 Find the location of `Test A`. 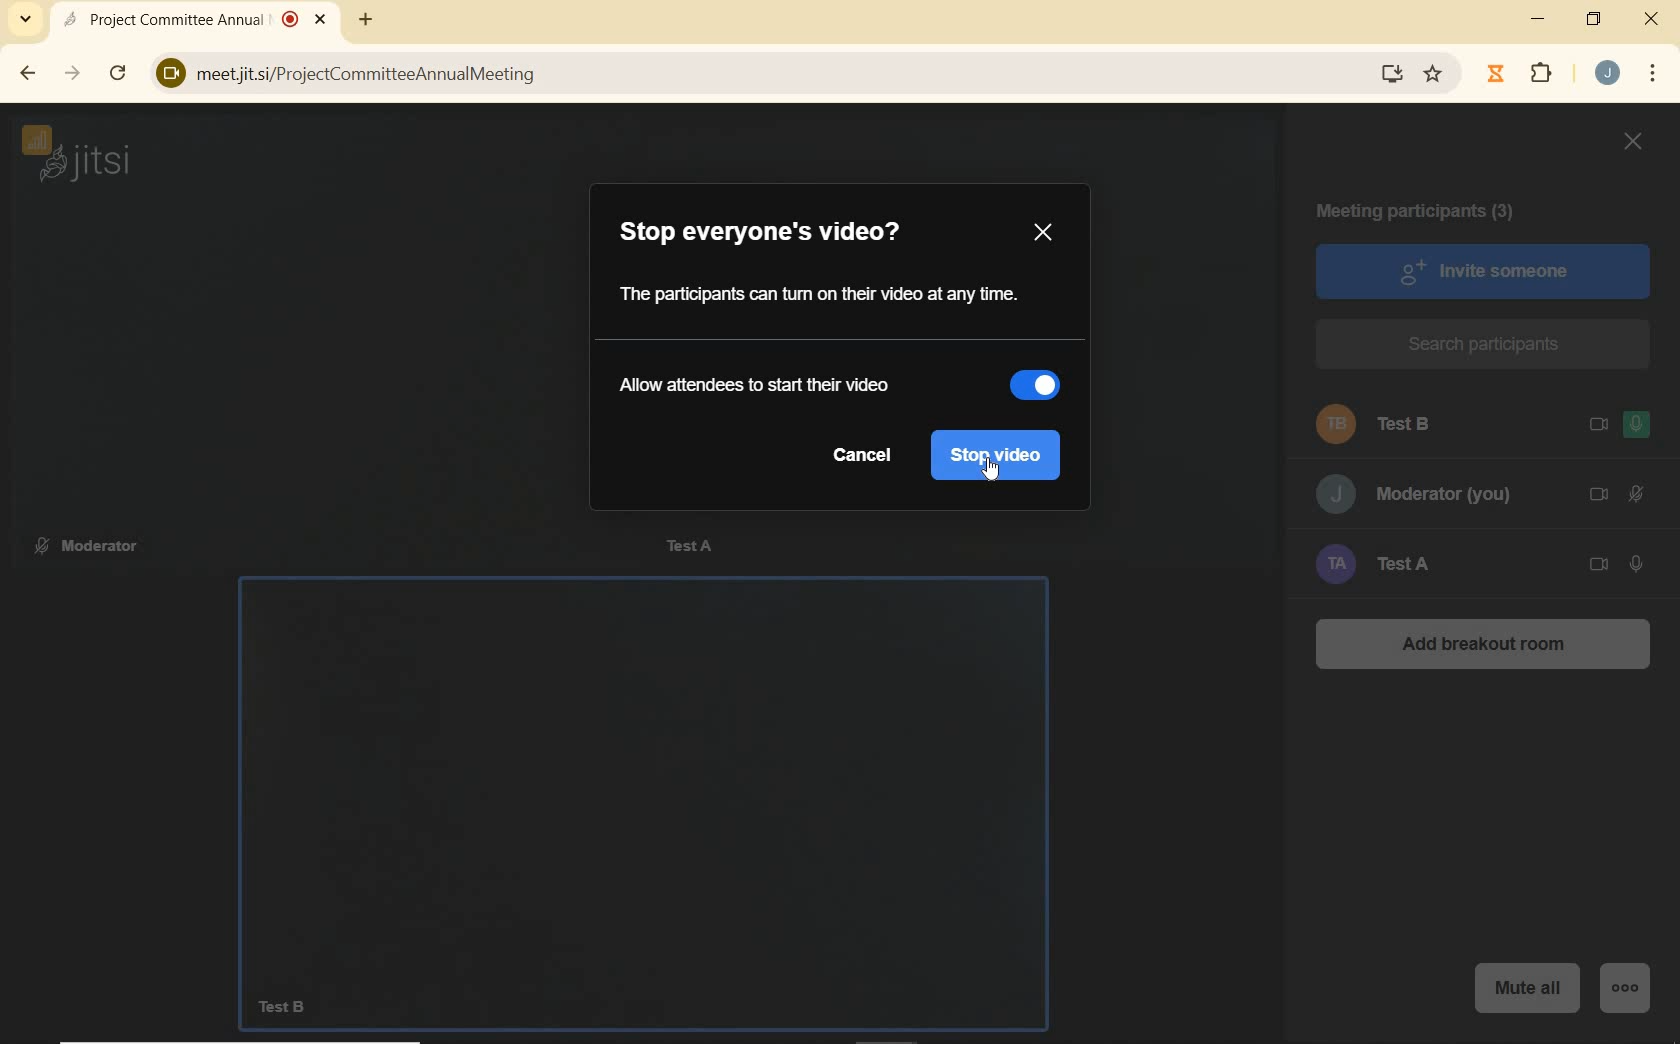

Test A is located at coordinates (1406, 568).